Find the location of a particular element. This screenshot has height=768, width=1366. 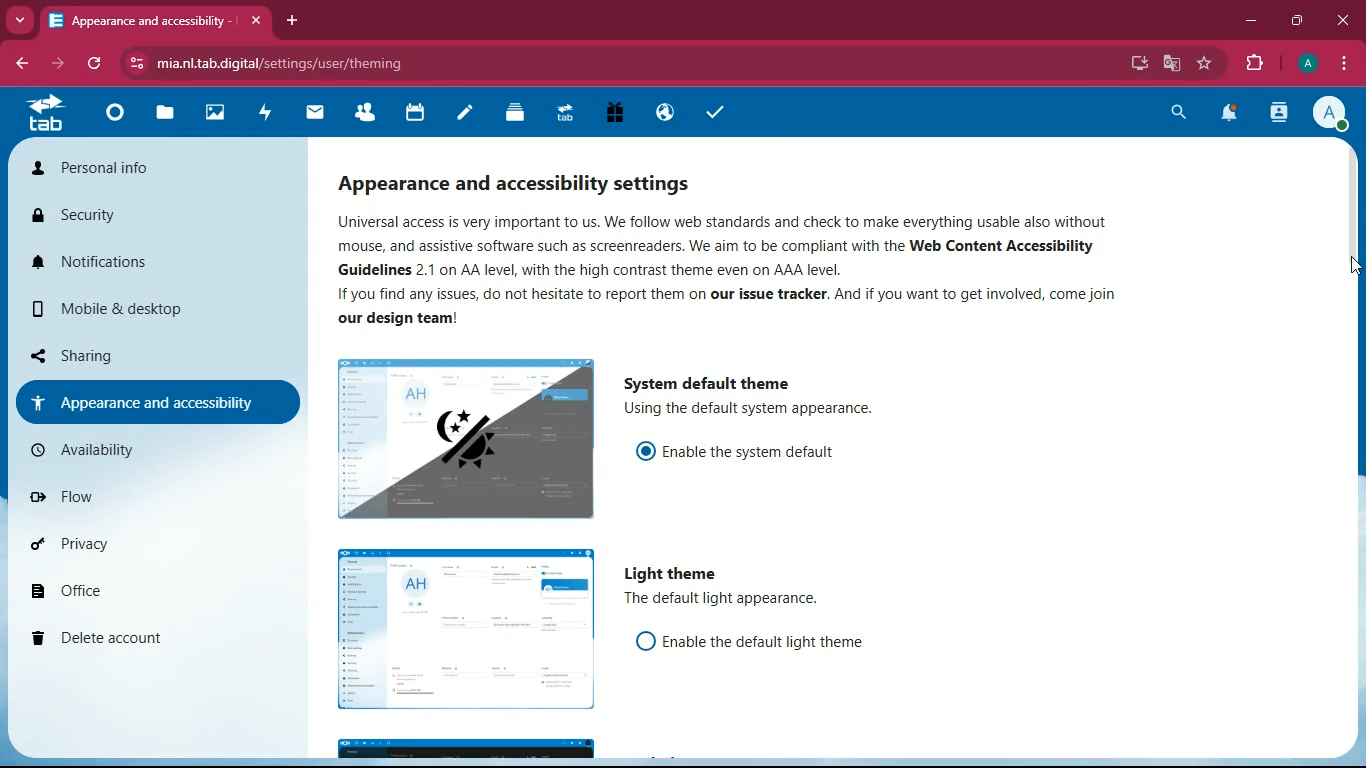

home is located at coordinates (115, 121).